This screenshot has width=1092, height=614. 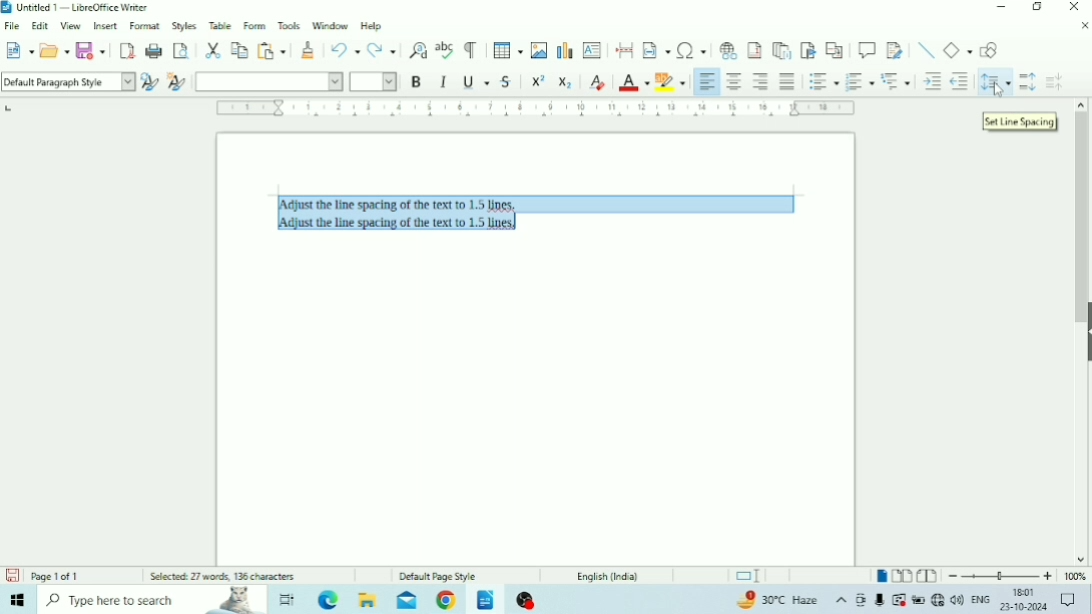 I want to click on Print, so click(x=154, y=49).